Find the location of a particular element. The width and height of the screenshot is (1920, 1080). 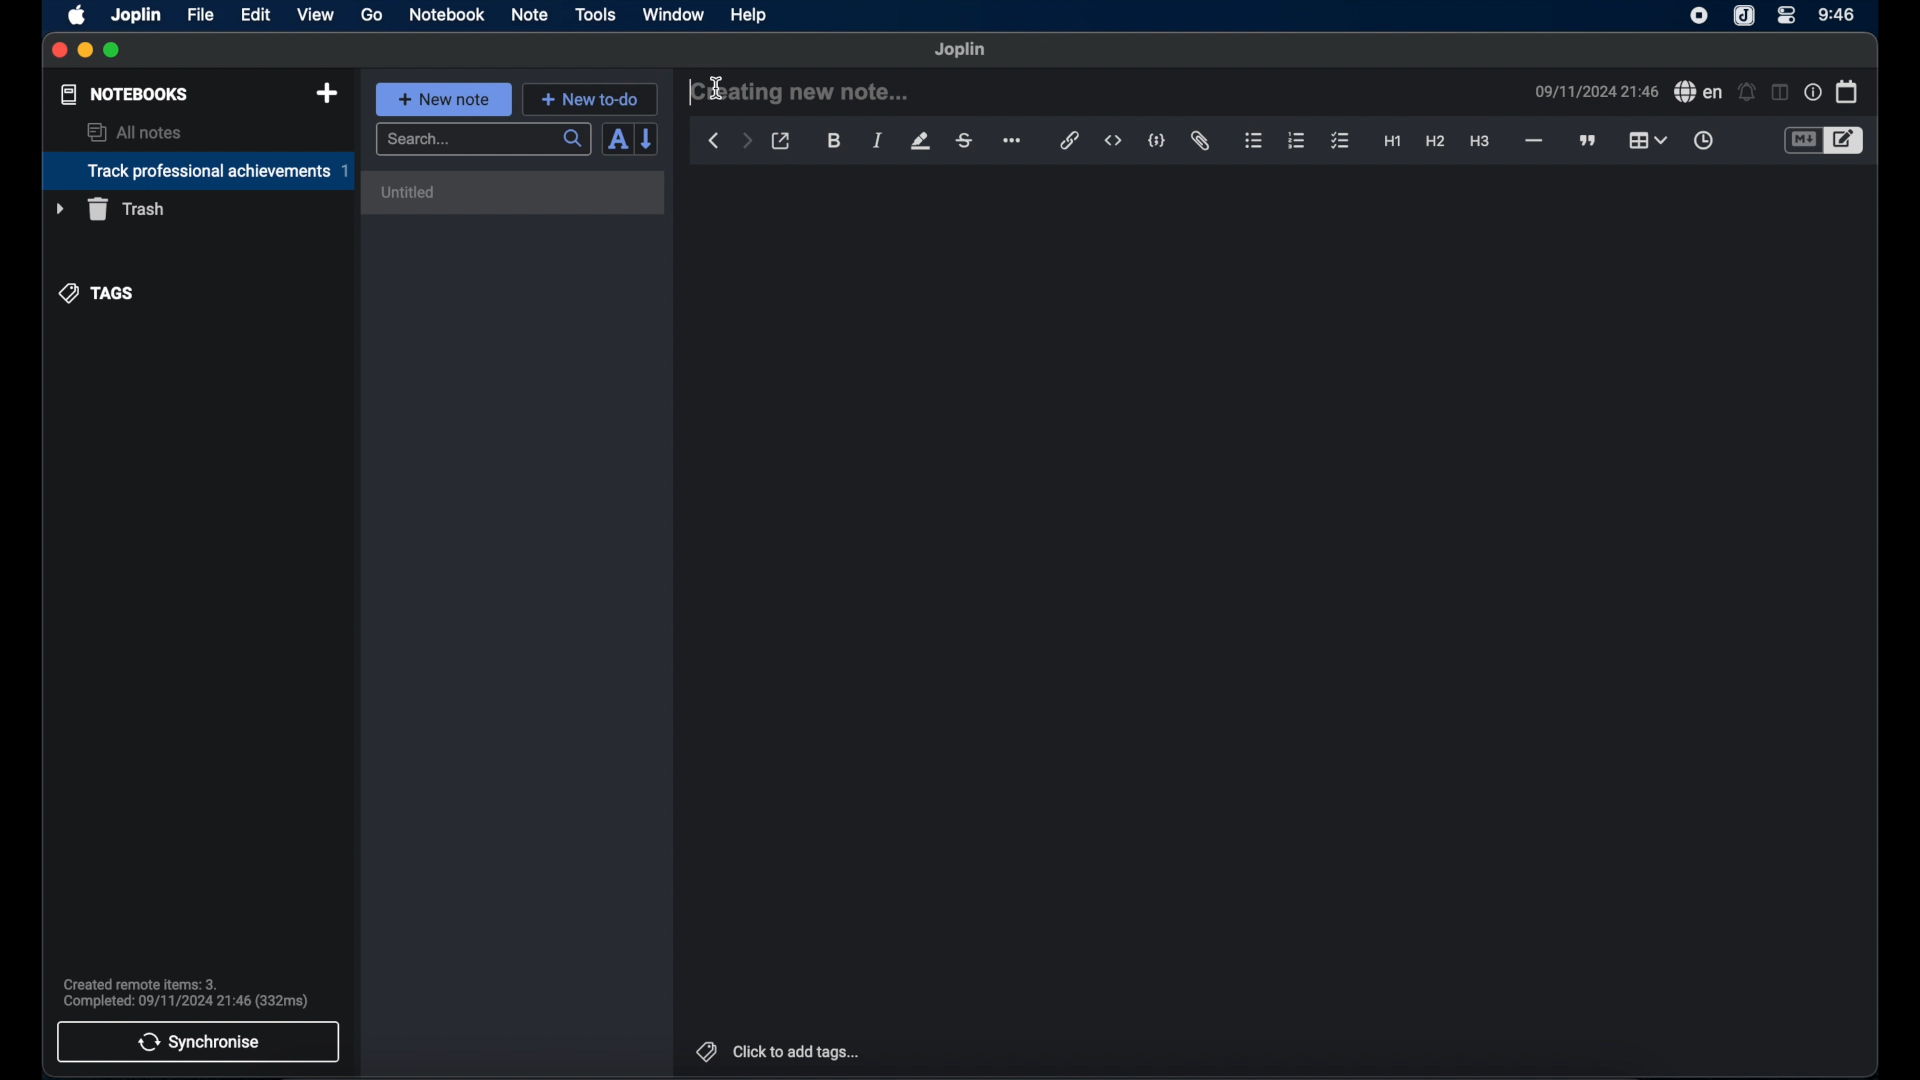

attach file is located at coordinates (1202, 142).